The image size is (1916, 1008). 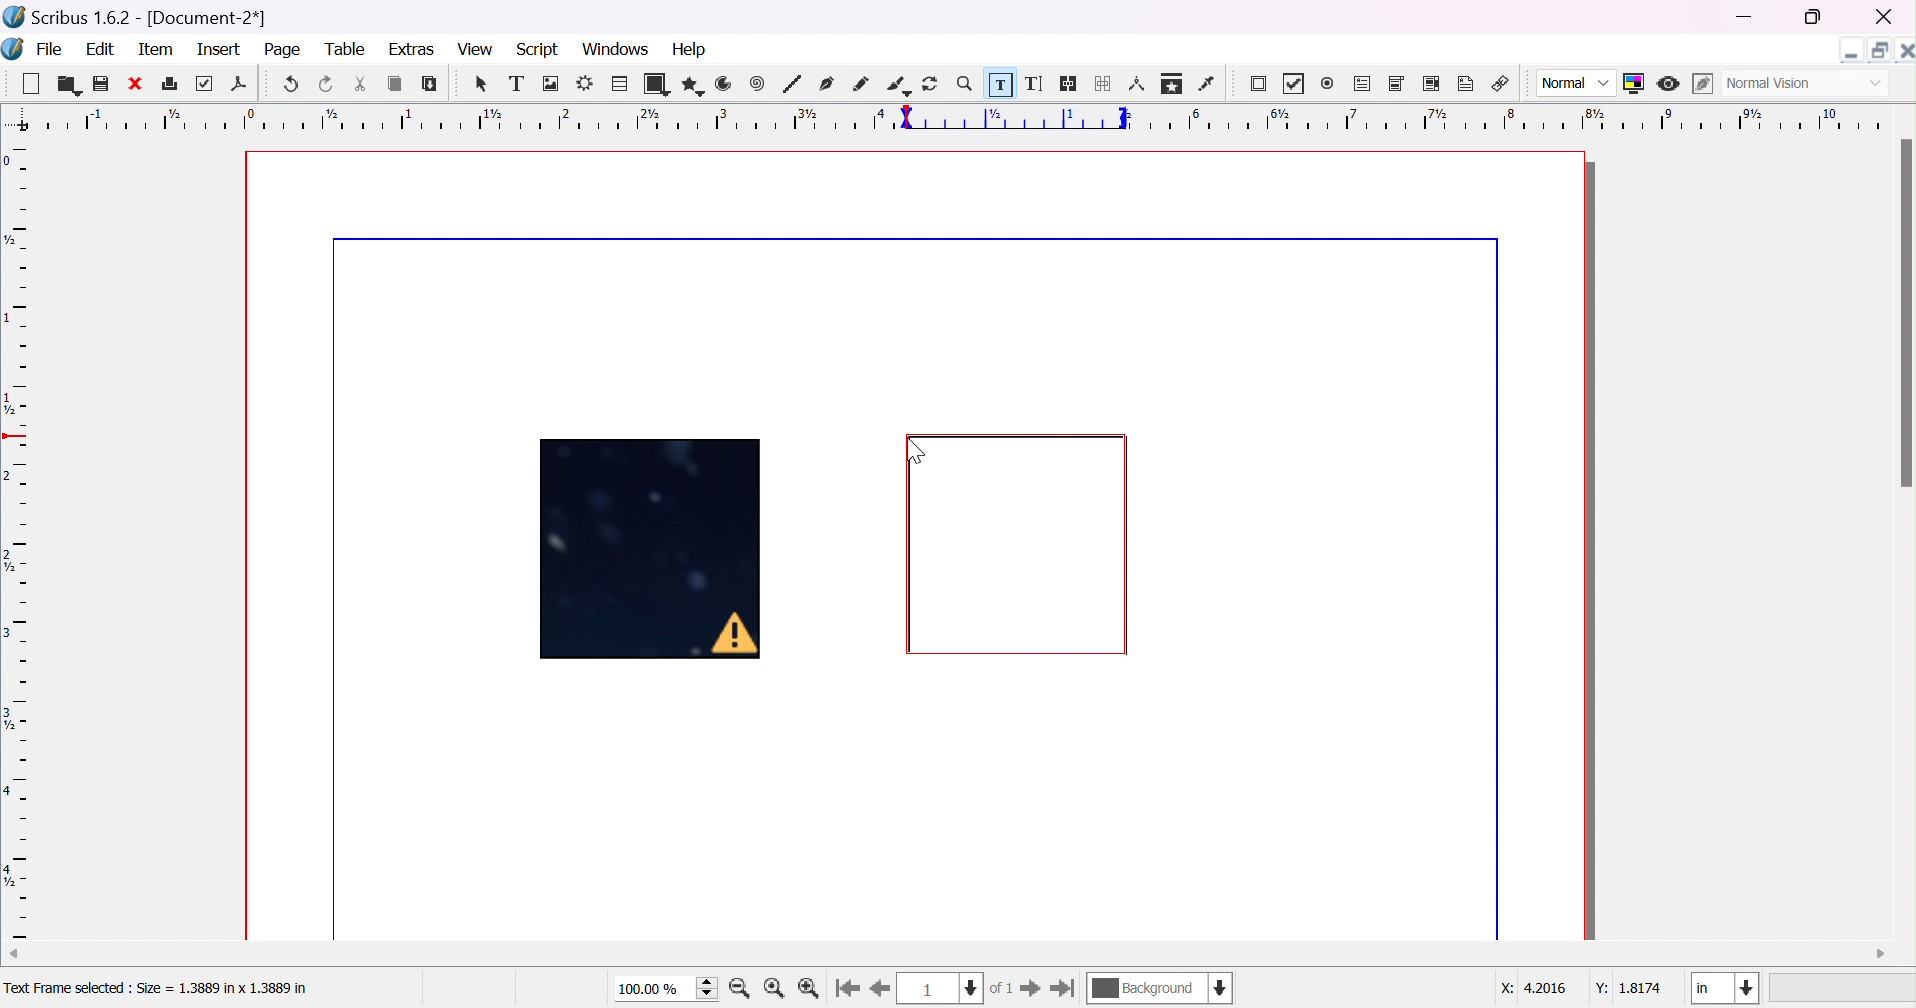 I want to click on rotate item, so click(x=932, y=83).